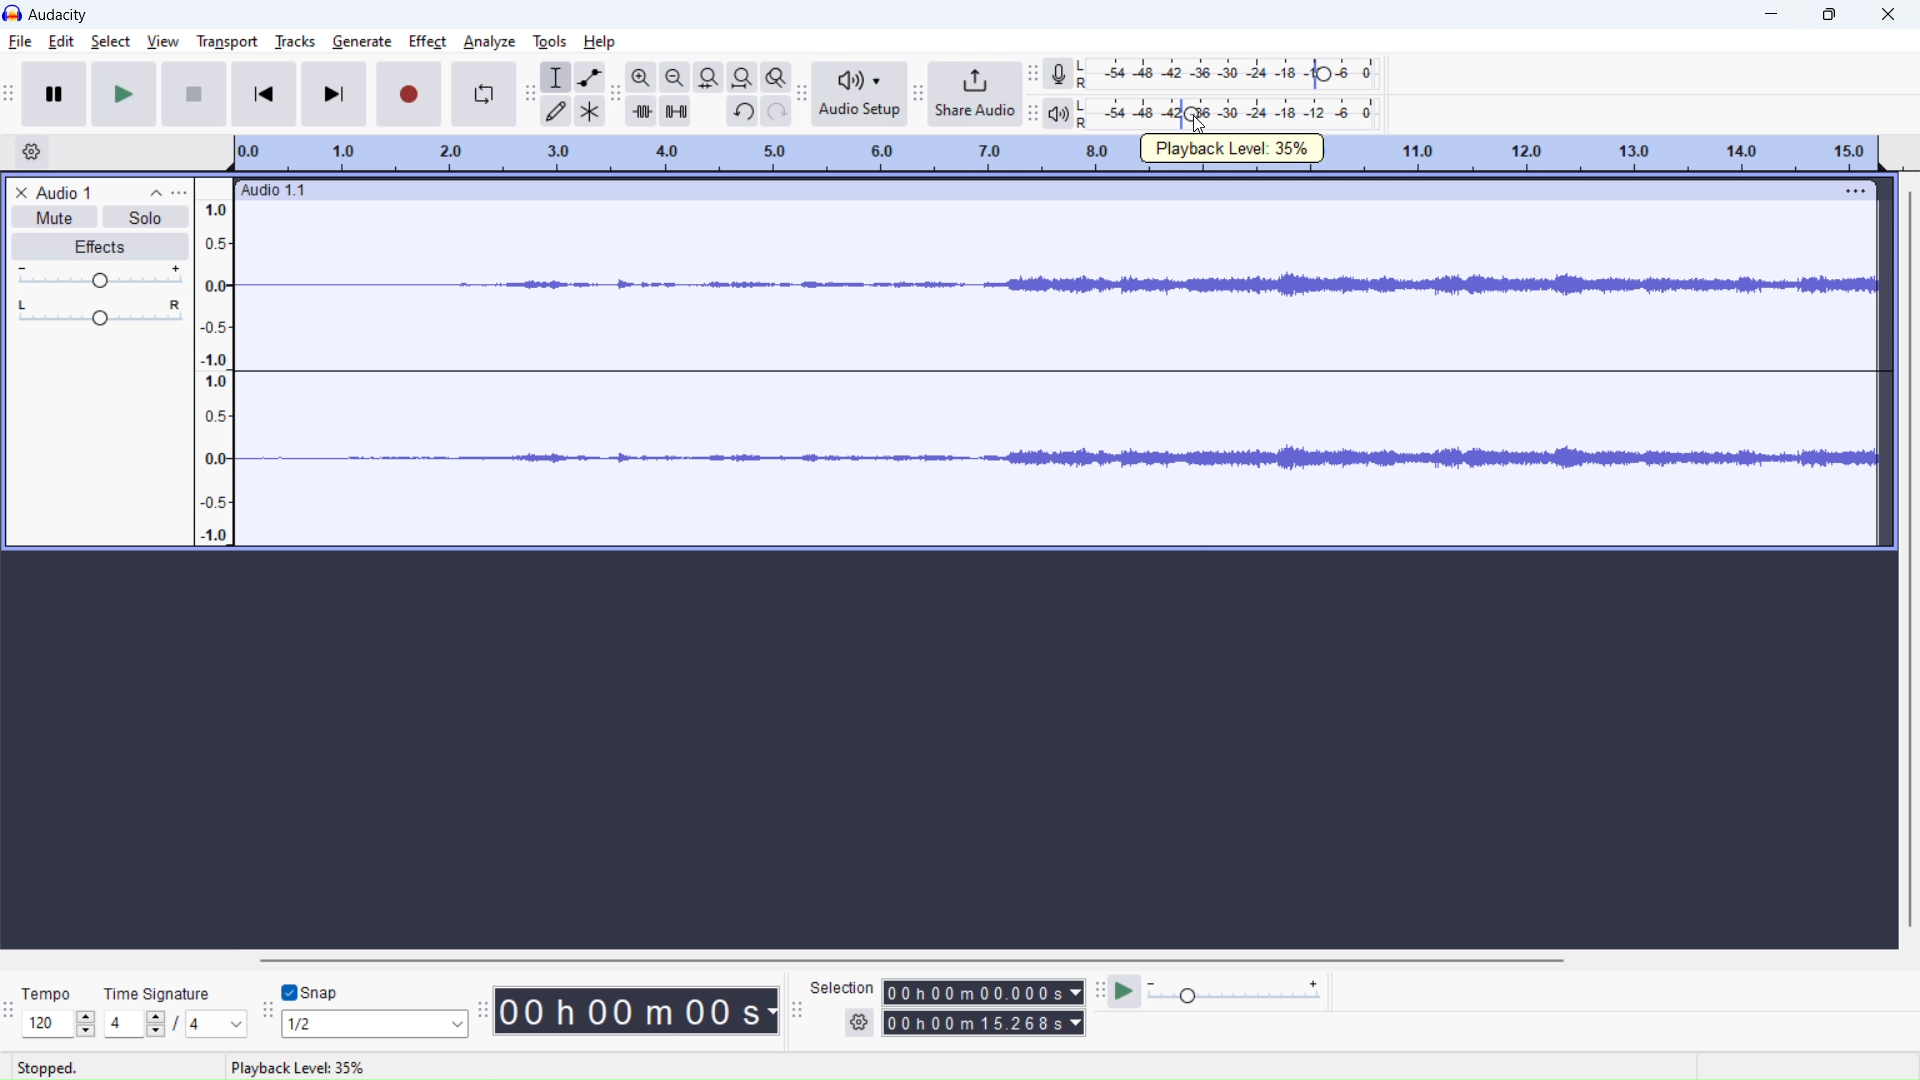 The image size is (1920, 1080). I want to click on close, so click(1887, 14).